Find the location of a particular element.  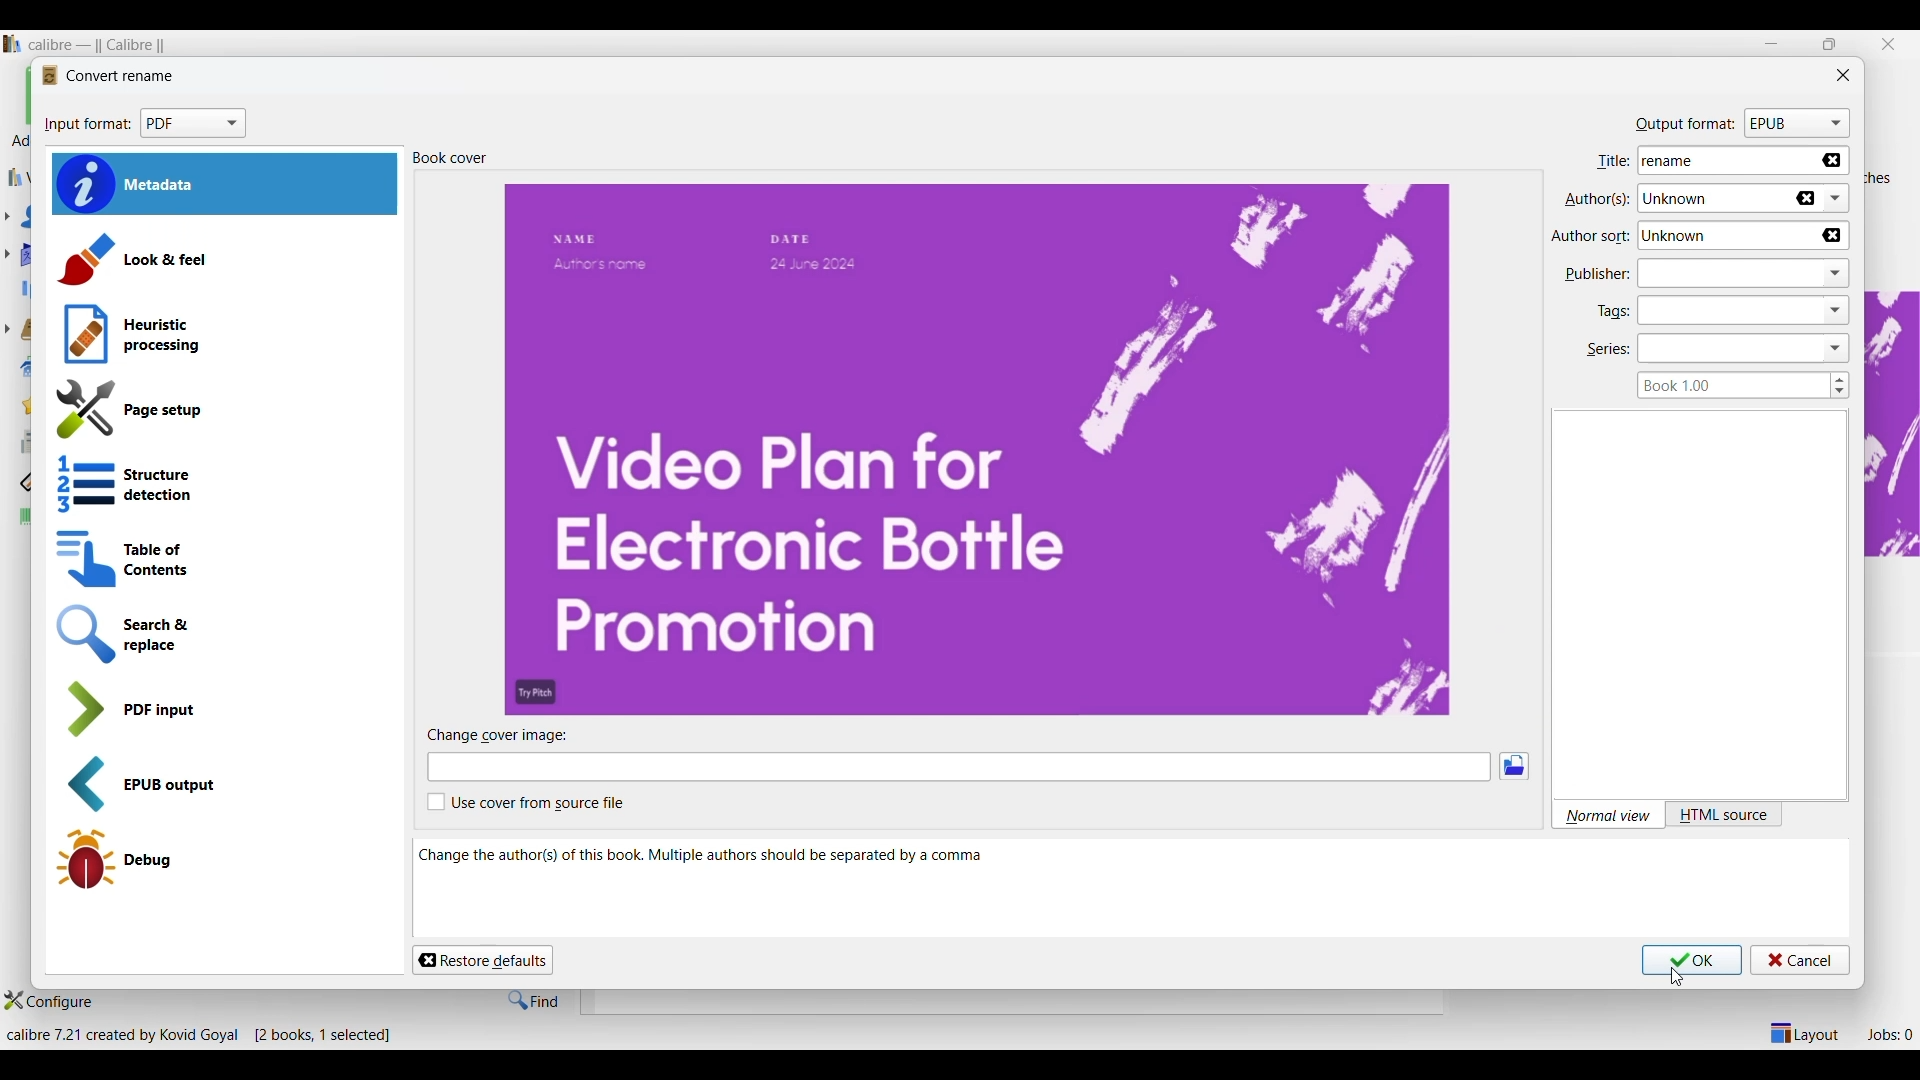

Minimize is located at coordinates (1771, 43).